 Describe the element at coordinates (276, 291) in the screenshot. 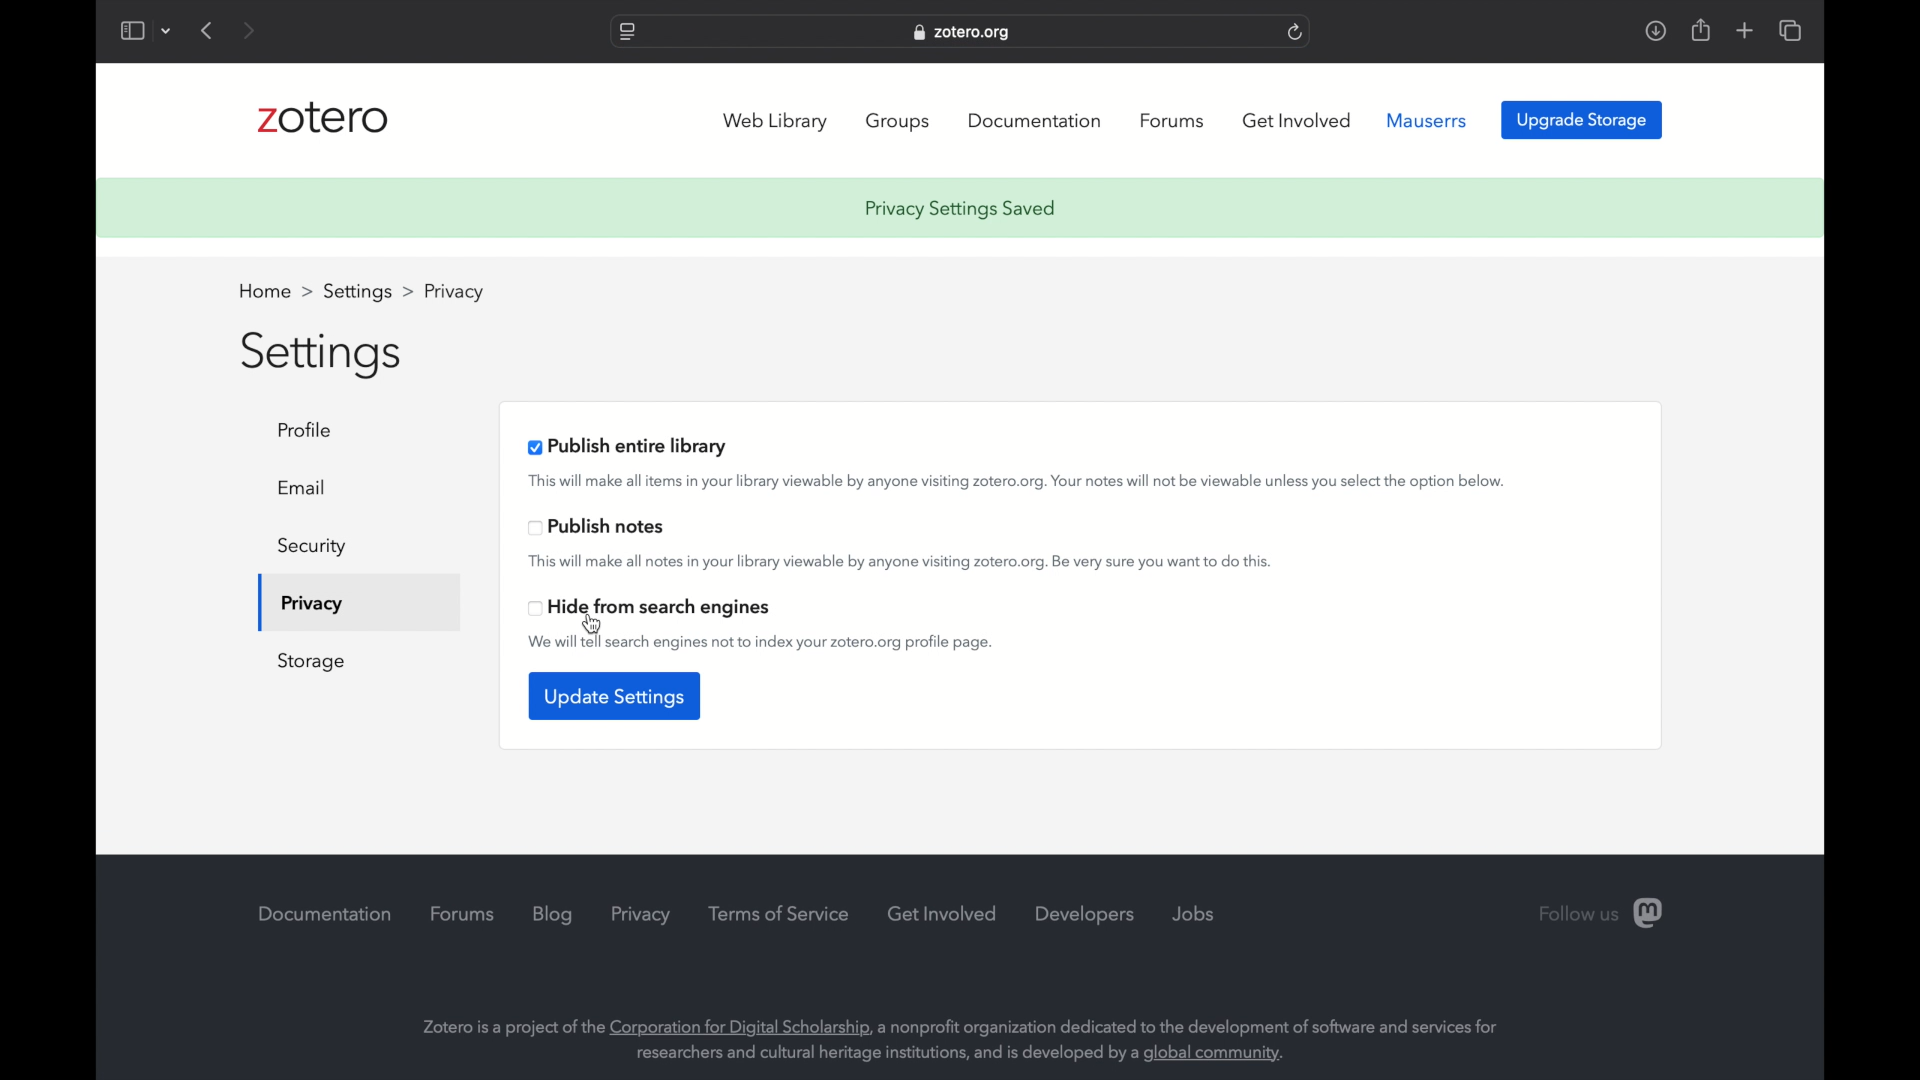

I see `home` at that location.